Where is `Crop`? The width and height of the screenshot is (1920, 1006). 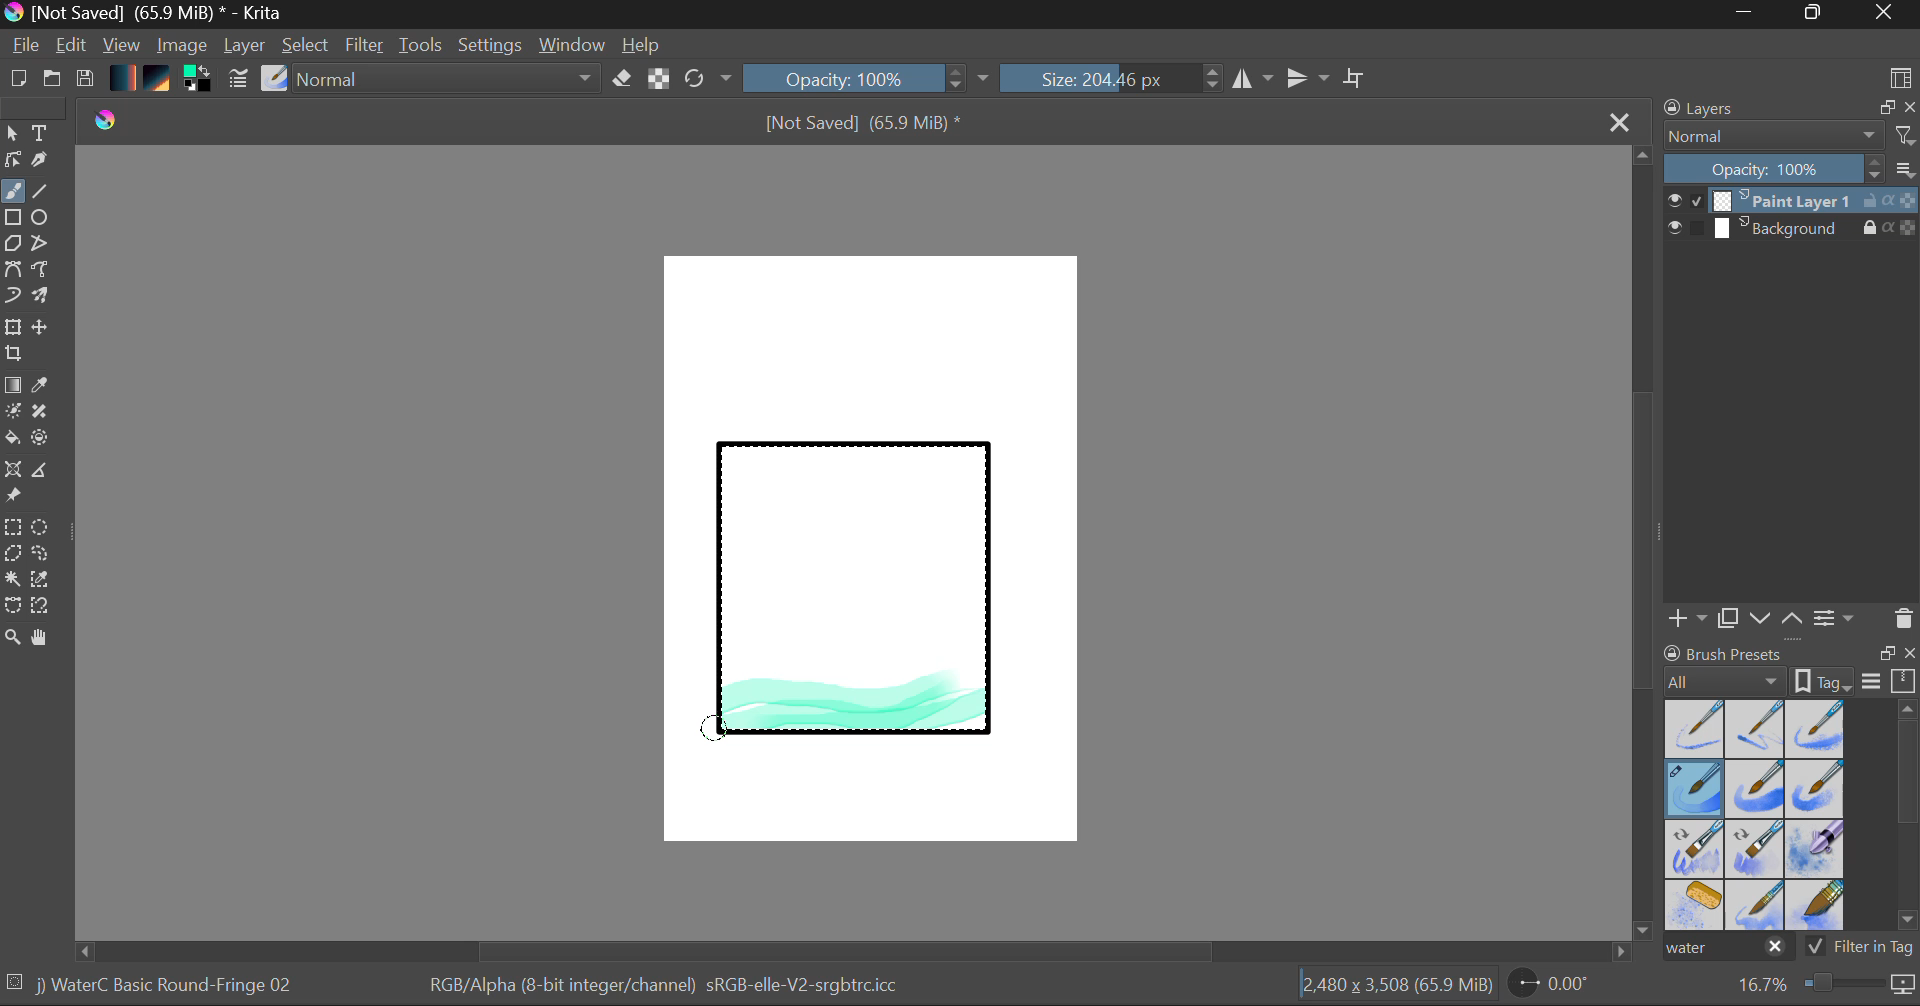 Crop is located at coordinates (16, 354).